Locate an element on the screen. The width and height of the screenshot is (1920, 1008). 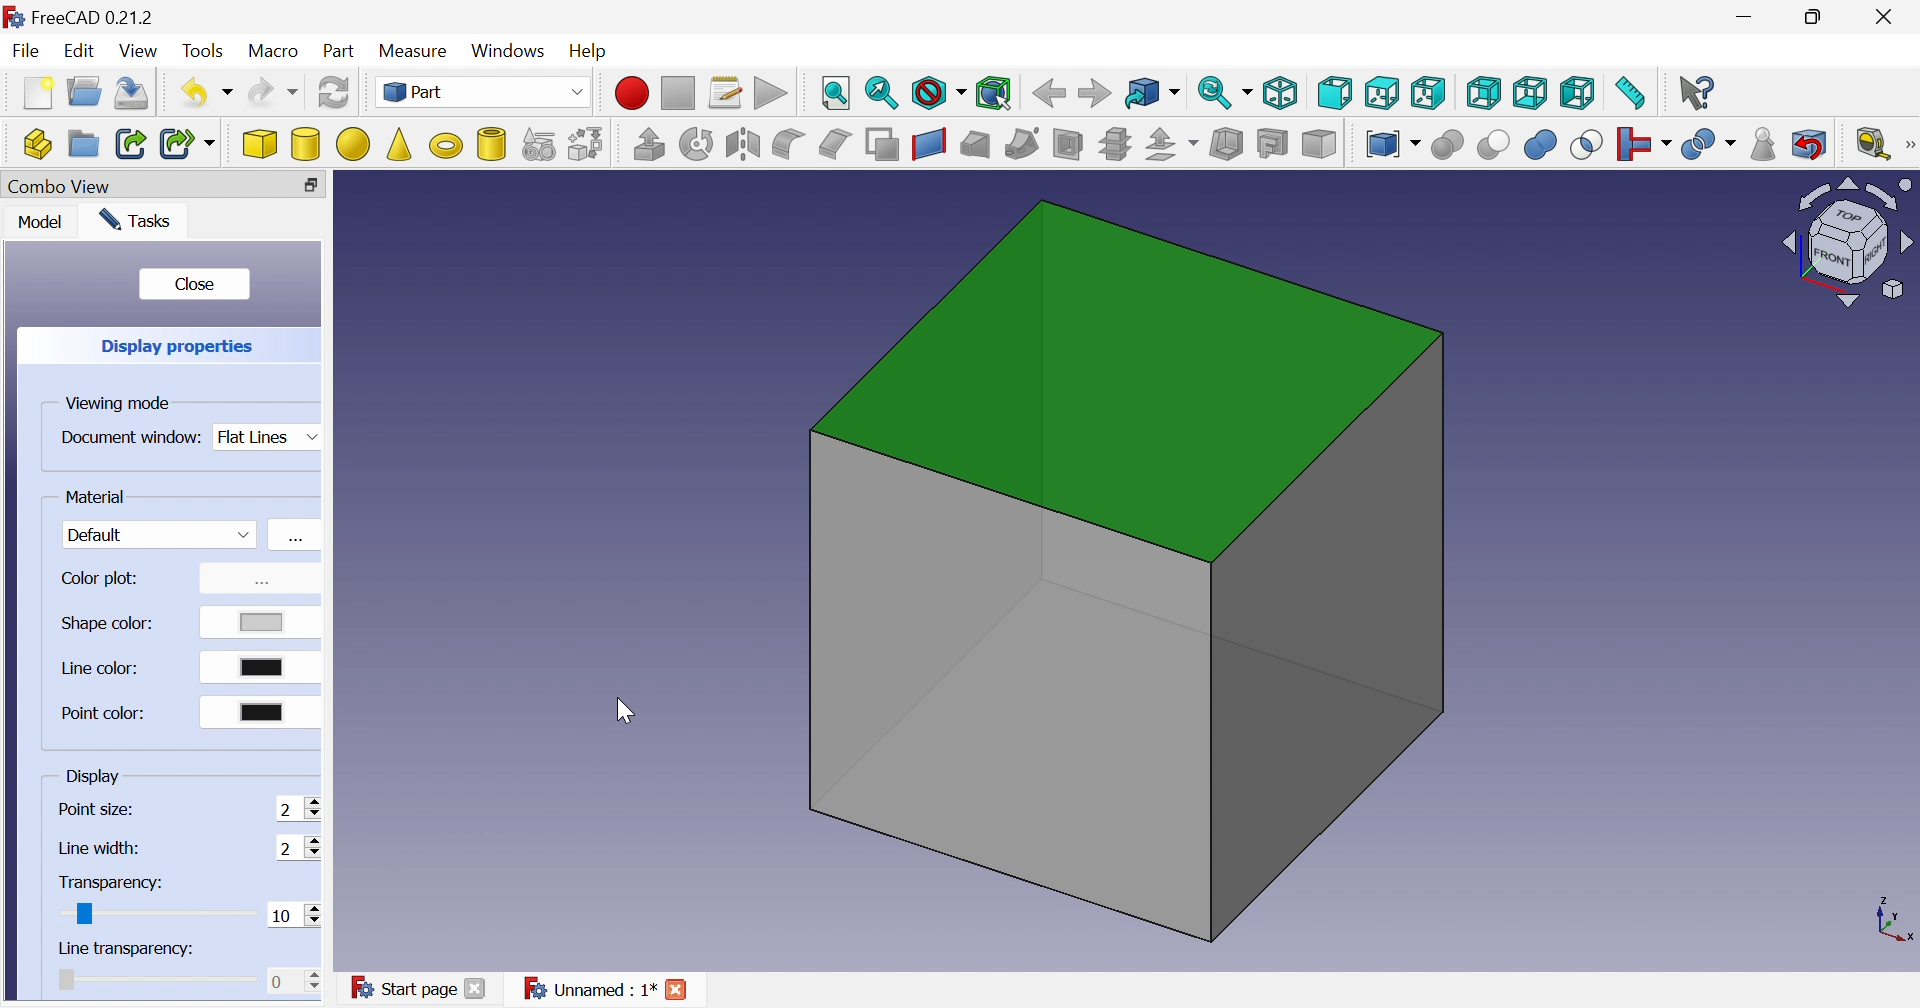
Close is located at coordinates (1887, 16).